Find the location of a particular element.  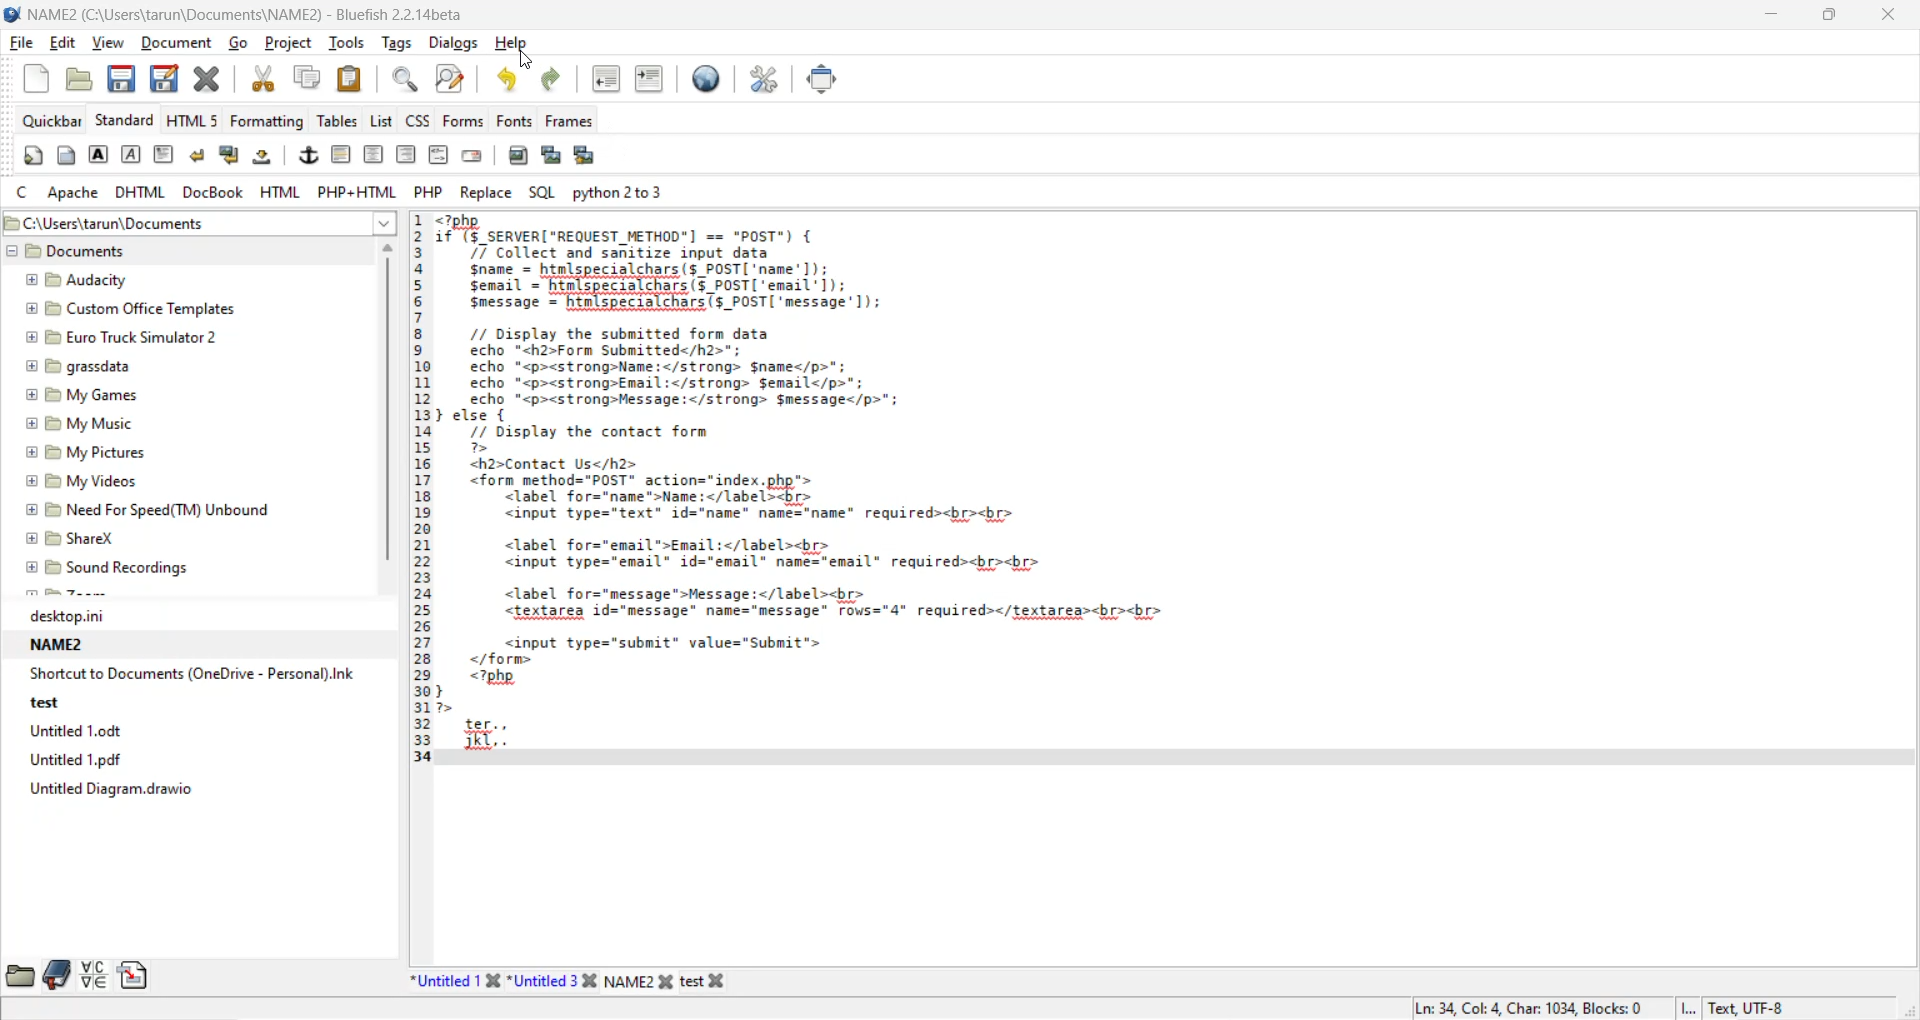

project is located at coordinates (285, 42).